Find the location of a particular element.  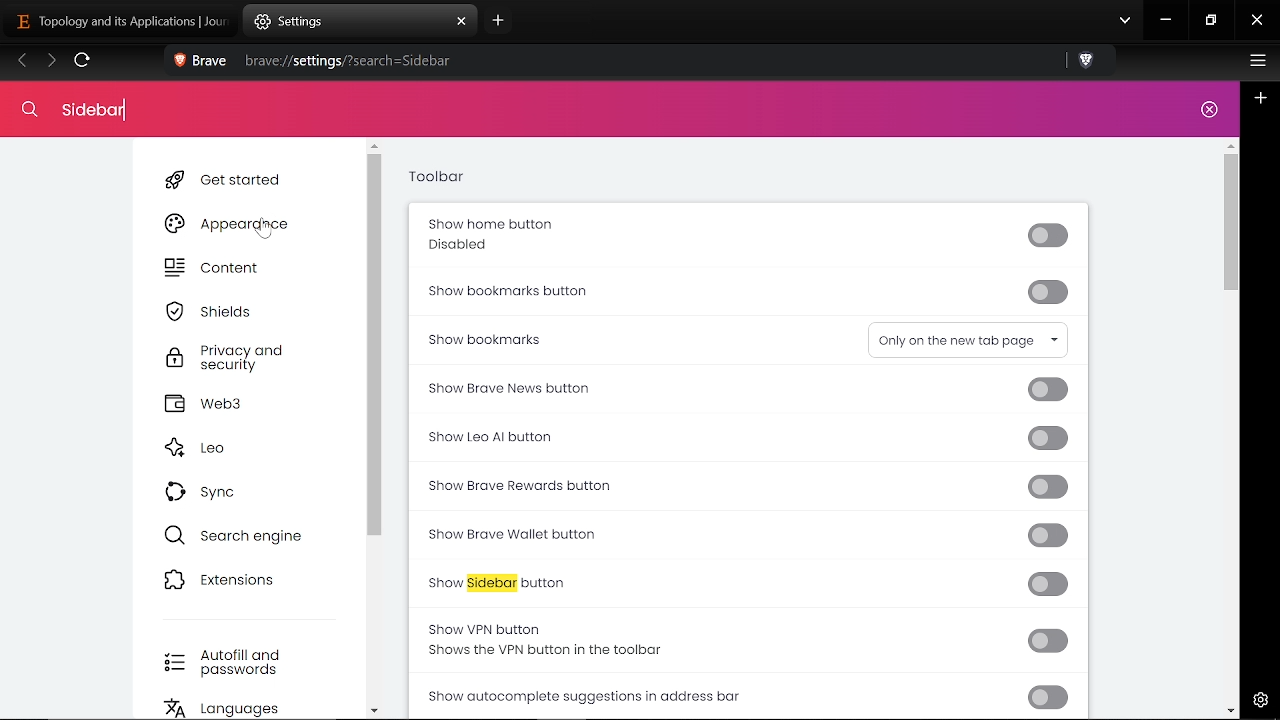

cursor is located at coordinates (268, 228).